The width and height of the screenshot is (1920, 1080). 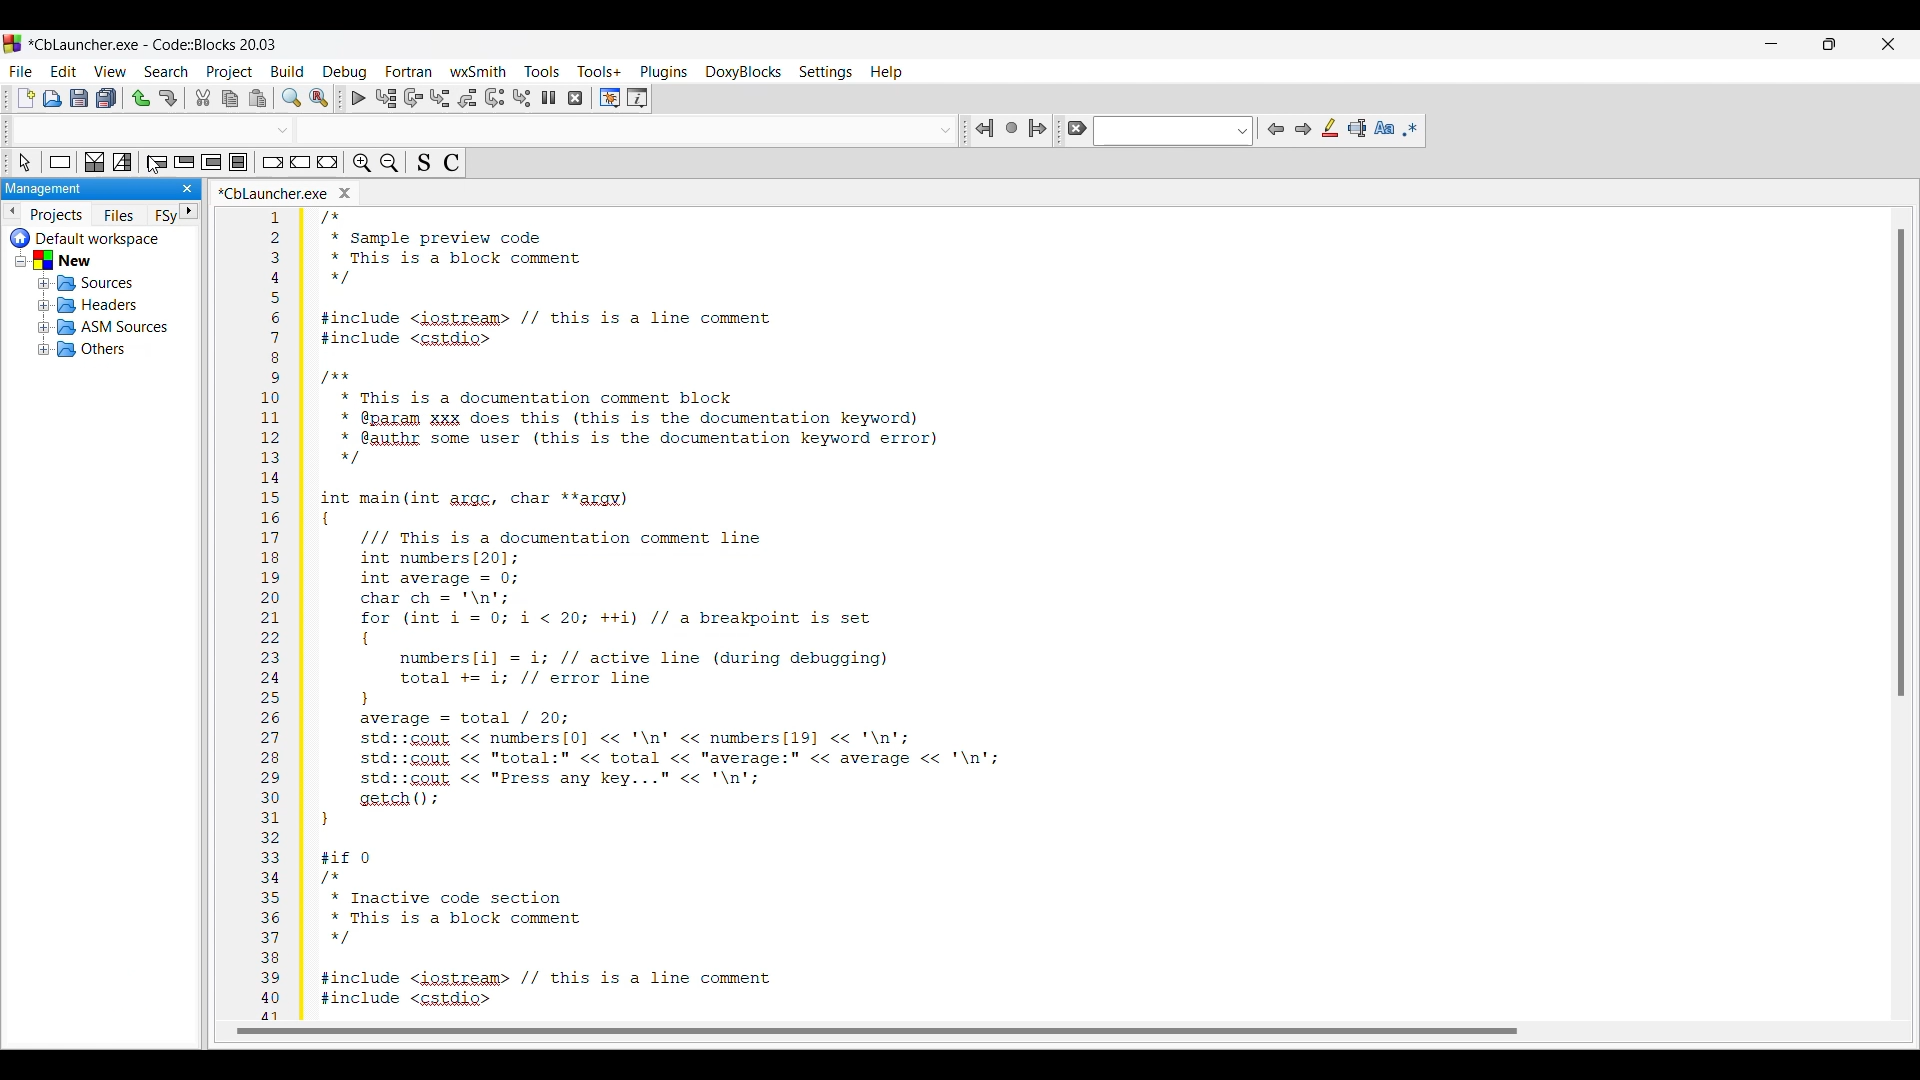 I want to click on Project menu, so click(x=230, y=72).